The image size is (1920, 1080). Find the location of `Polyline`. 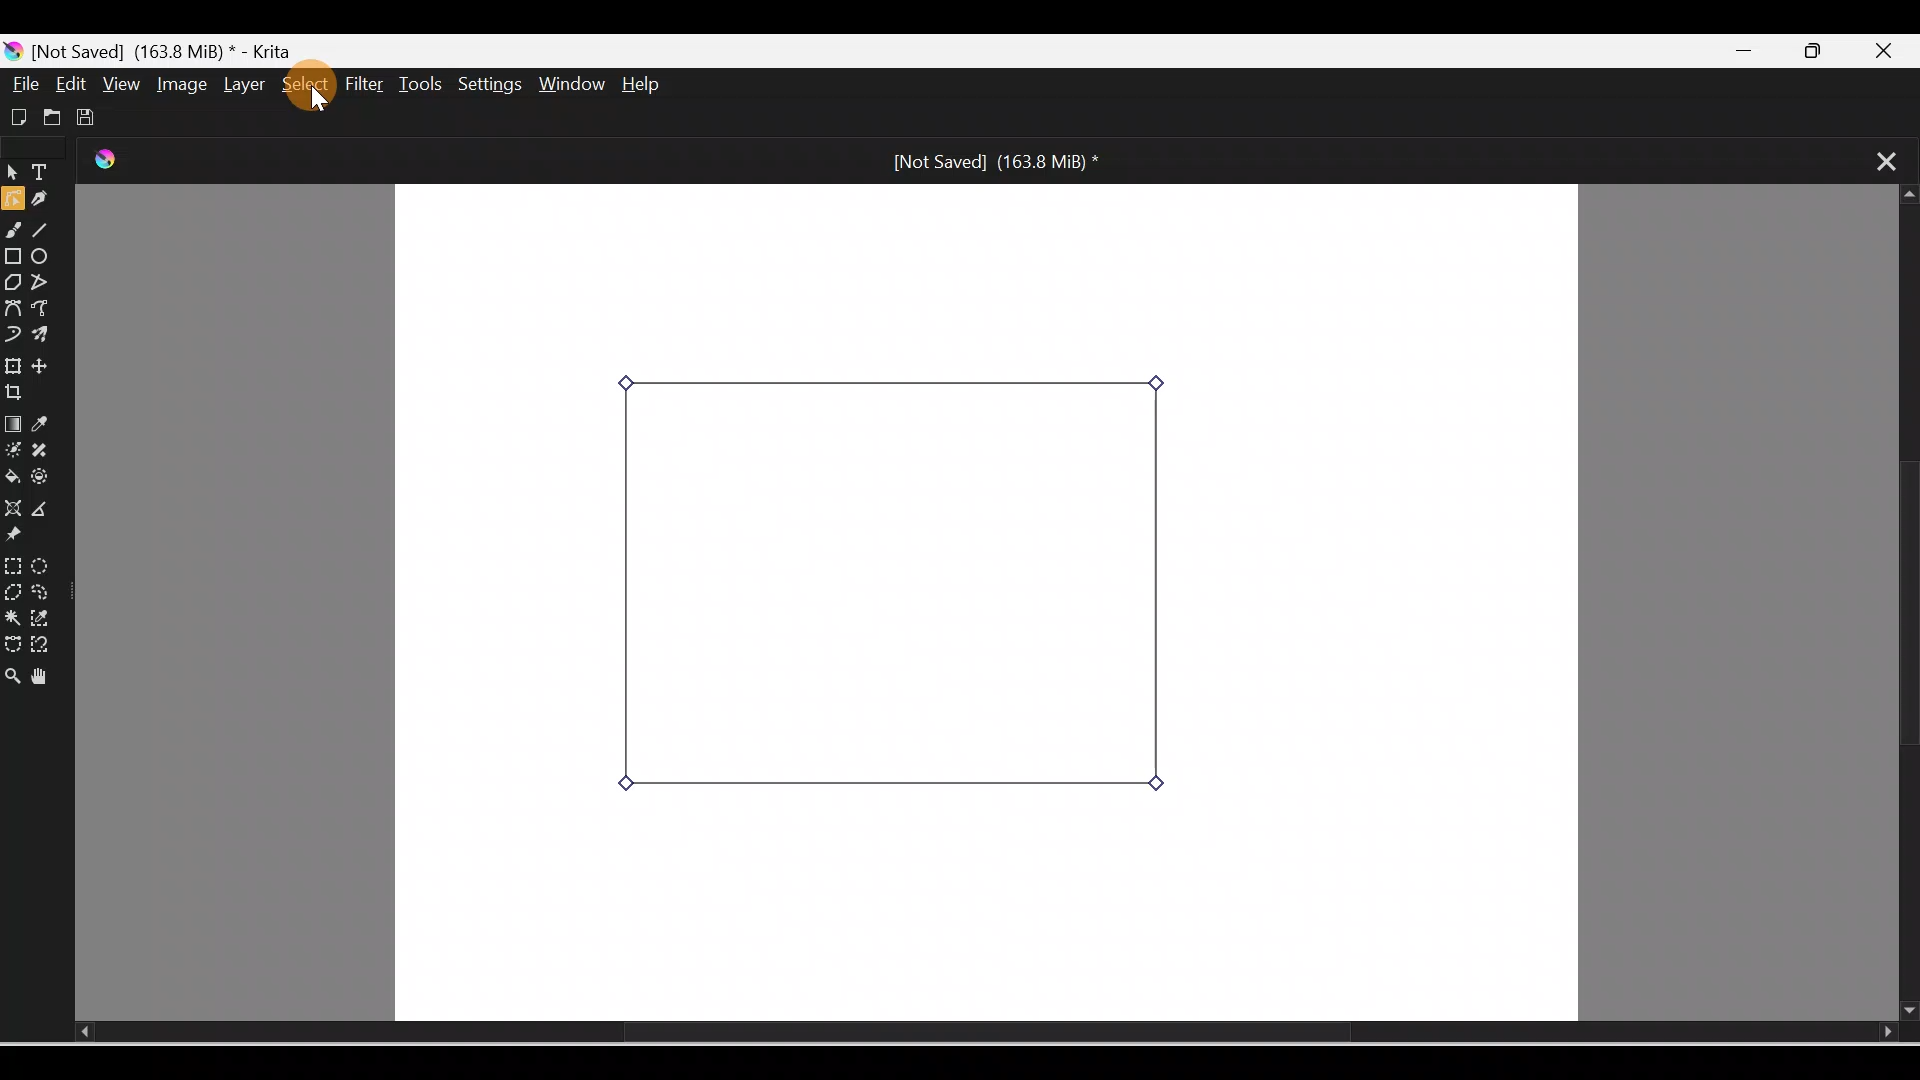

Polyline is located at coordinates (43, 281).